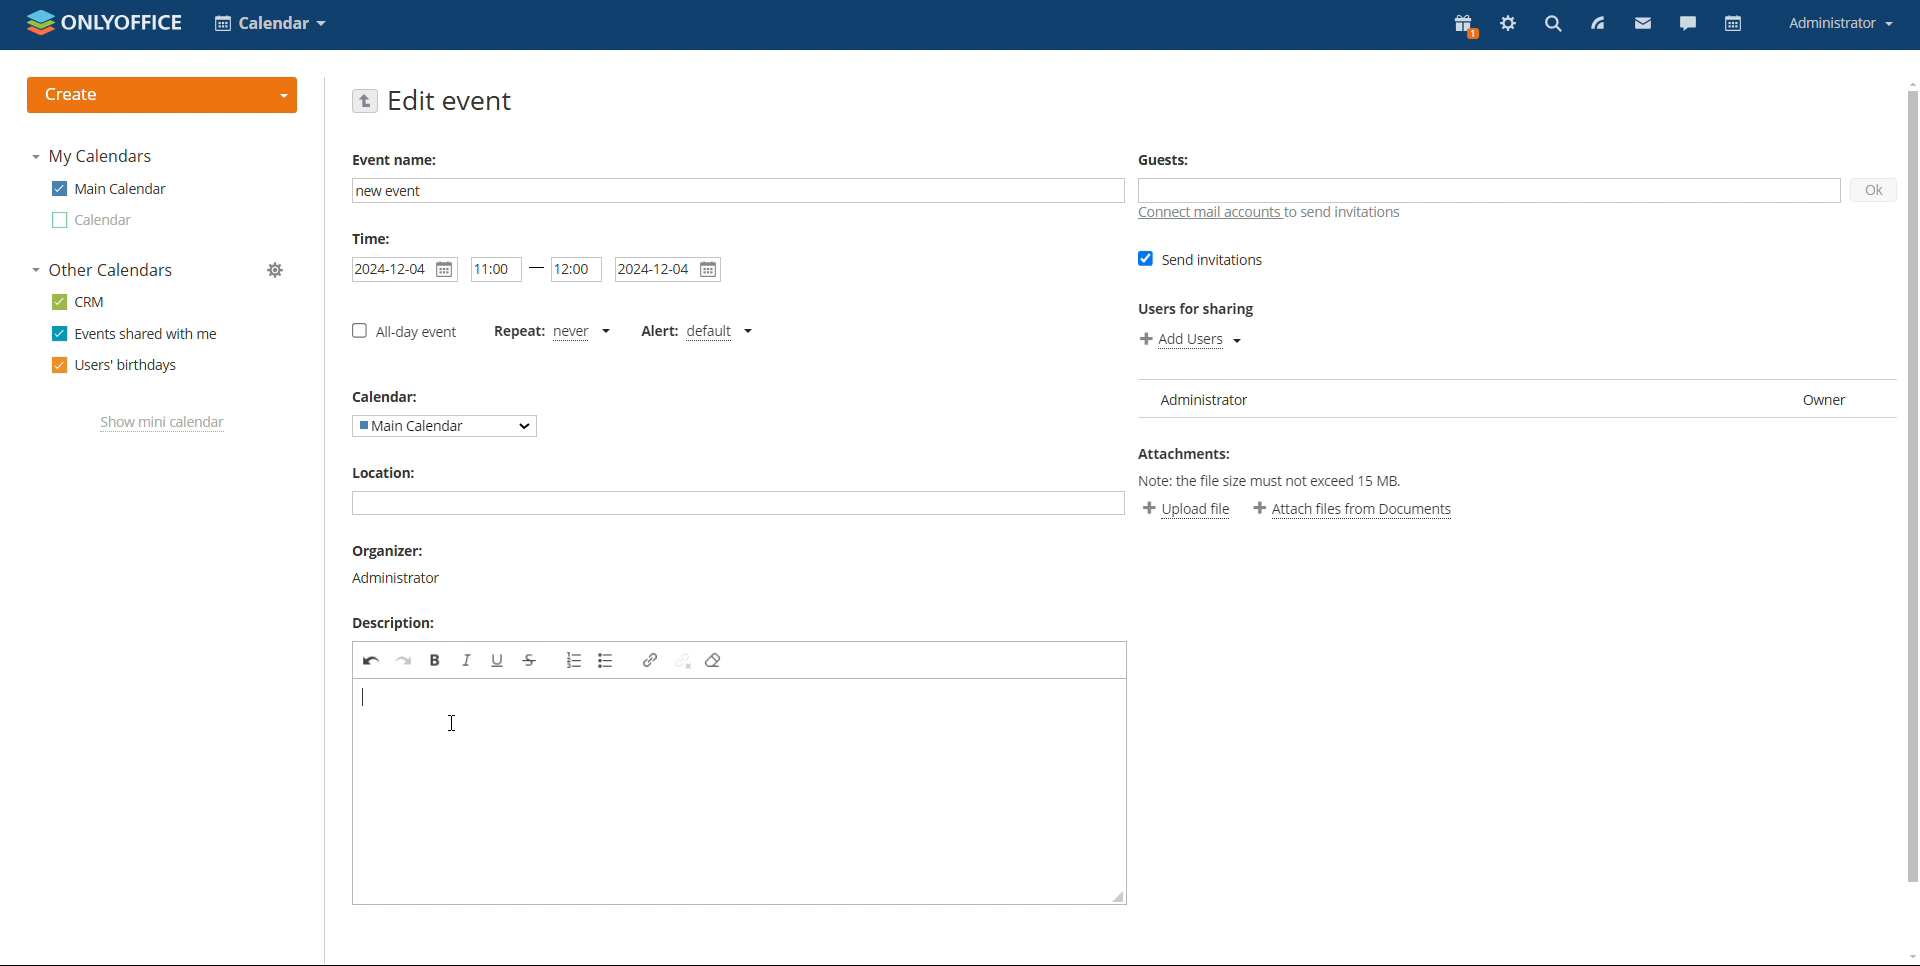  What do you see at coordinates (1276, 484) in the screenshot?
I see `Note: the file size must not exceed 15 MB.` at bounding box center [1276, 484].